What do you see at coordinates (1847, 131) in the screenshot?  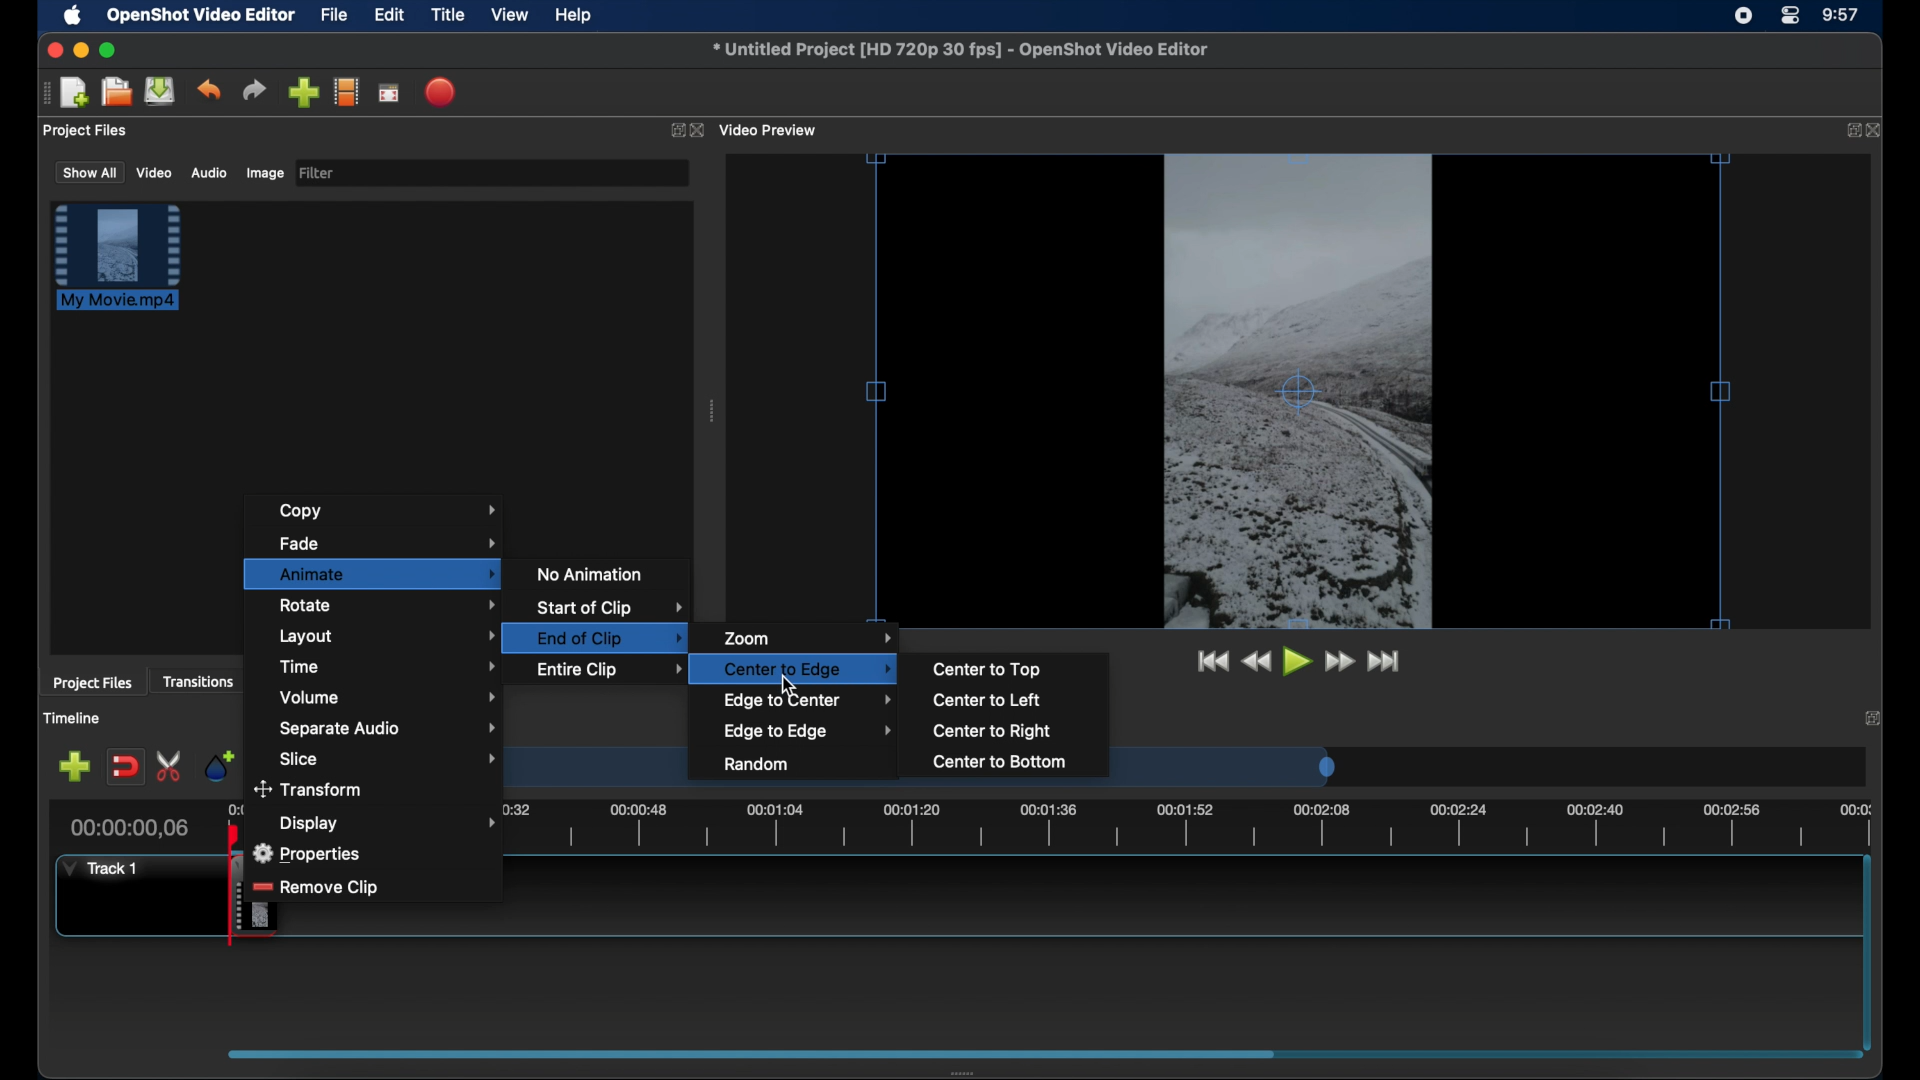 I see `expand` at bounding box center [1847, 131].